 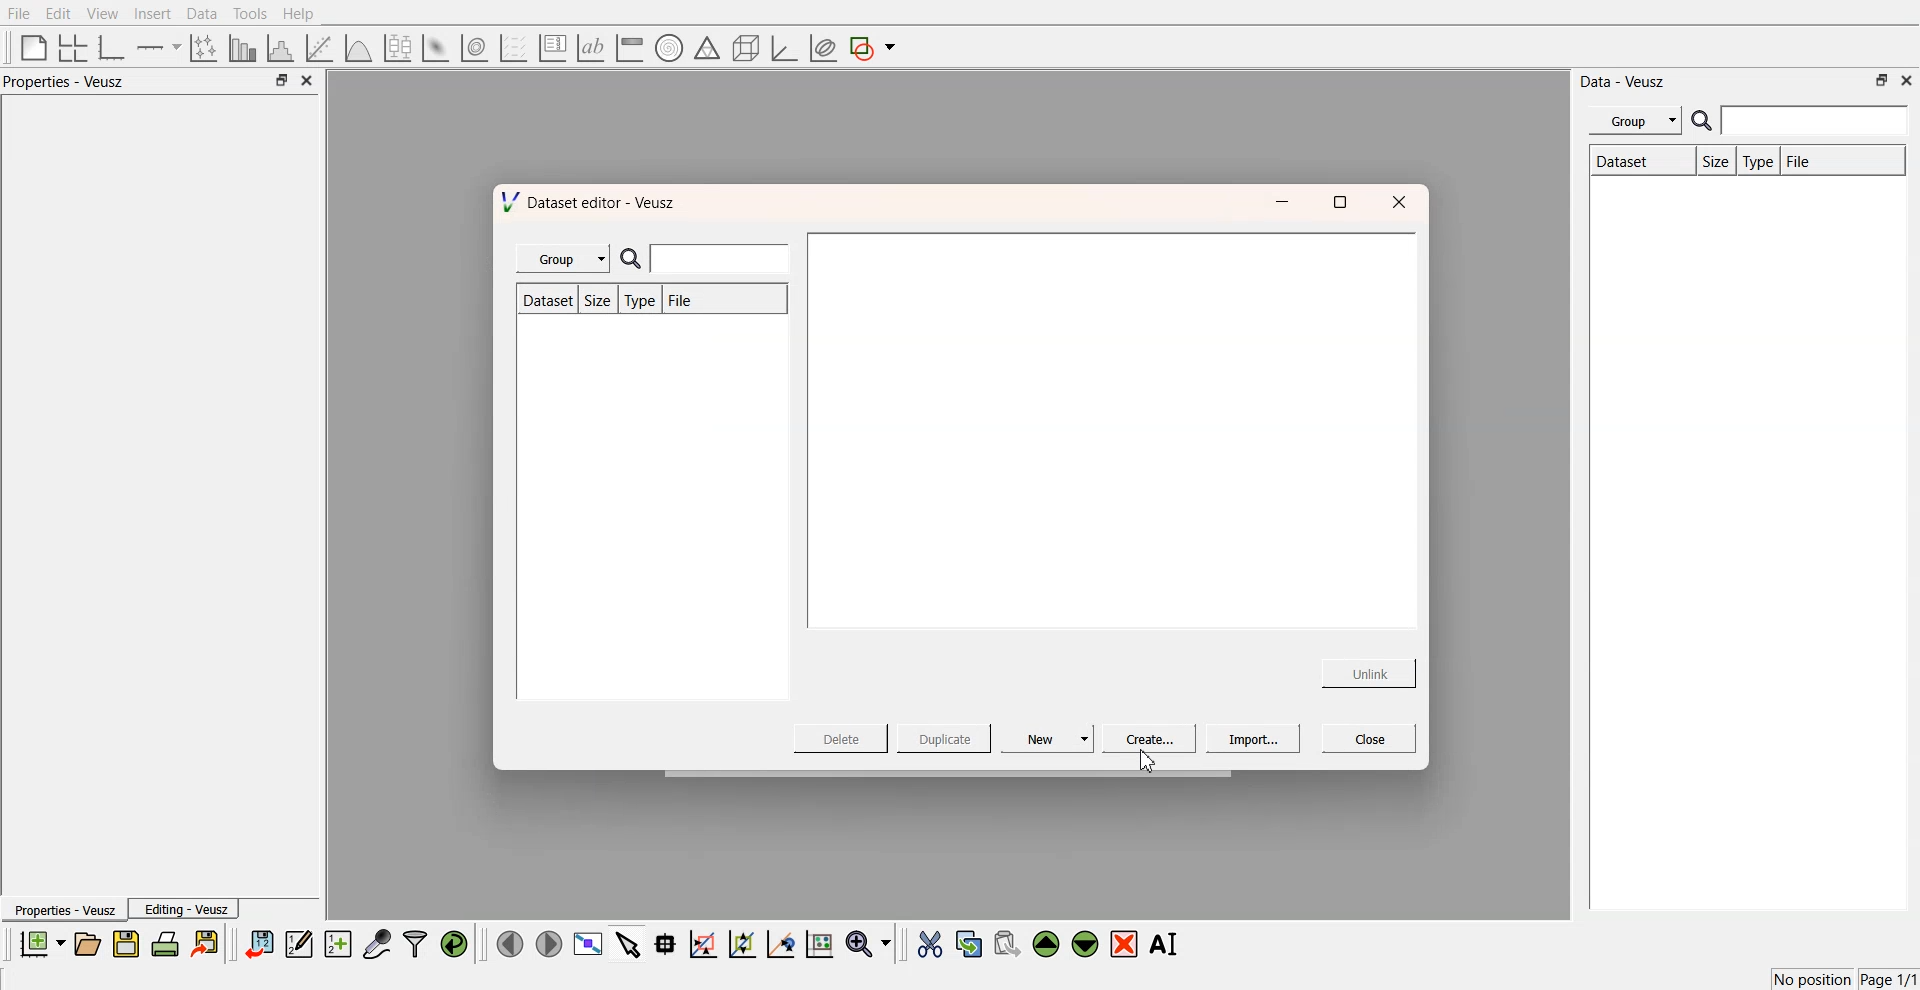 I want to click on search icon, so click(x=635, y=260).